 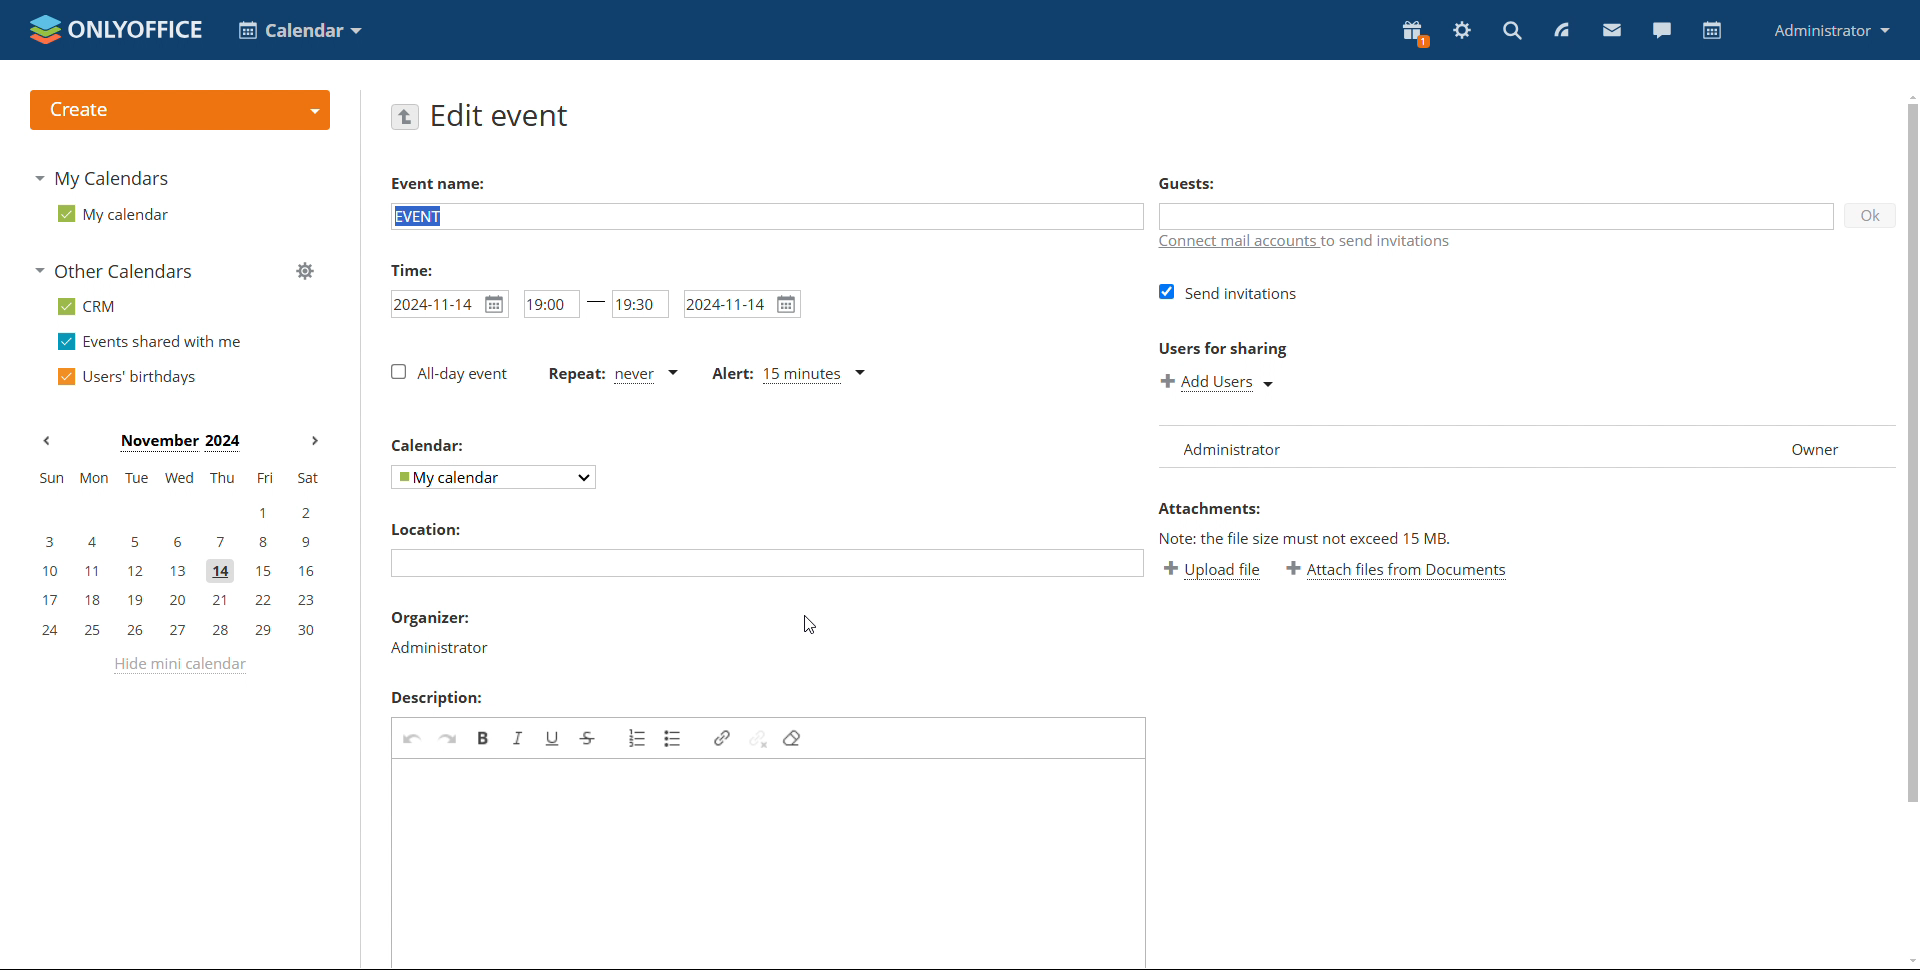 What do you see at coordinates (550, 304) in the screenshot?
I see `start time` at bounding box center [550, 304].